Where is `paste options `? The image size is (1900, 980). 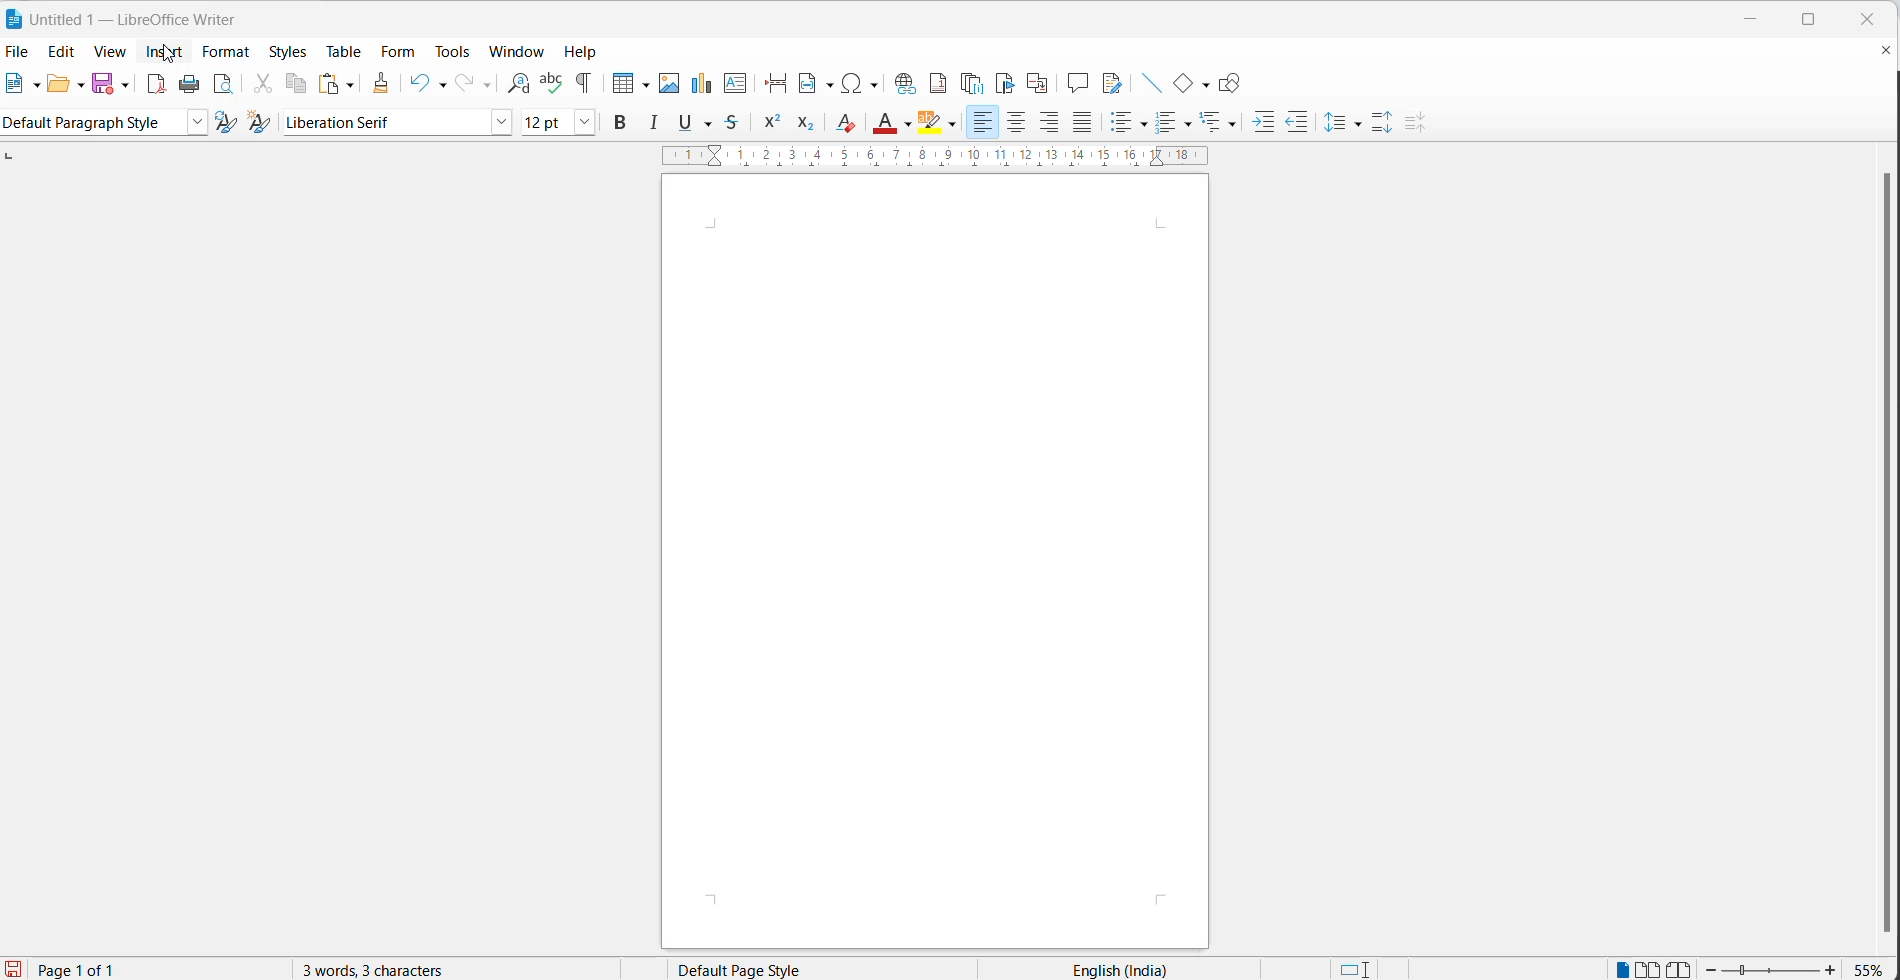 paste options  is located at coordinates (351, 86).